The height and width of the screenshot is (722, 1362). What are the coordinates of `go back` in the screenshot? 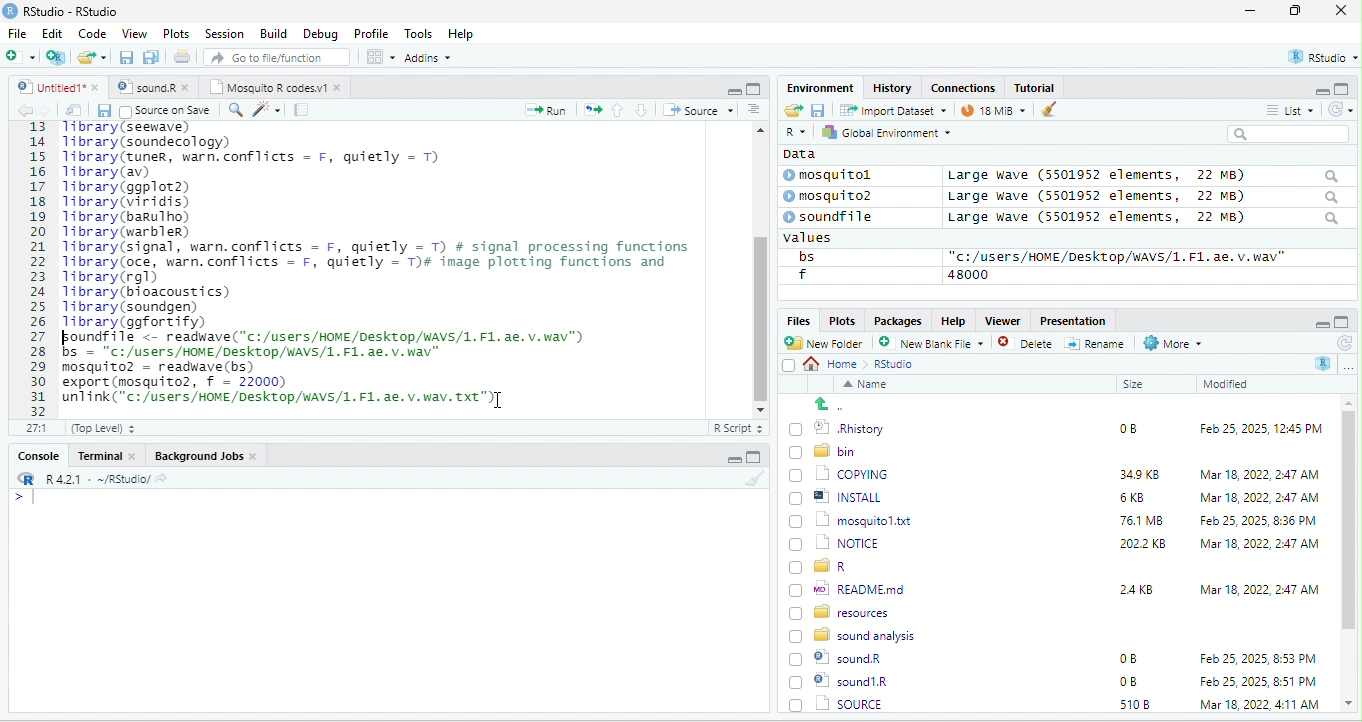 It's located at (837, 404).